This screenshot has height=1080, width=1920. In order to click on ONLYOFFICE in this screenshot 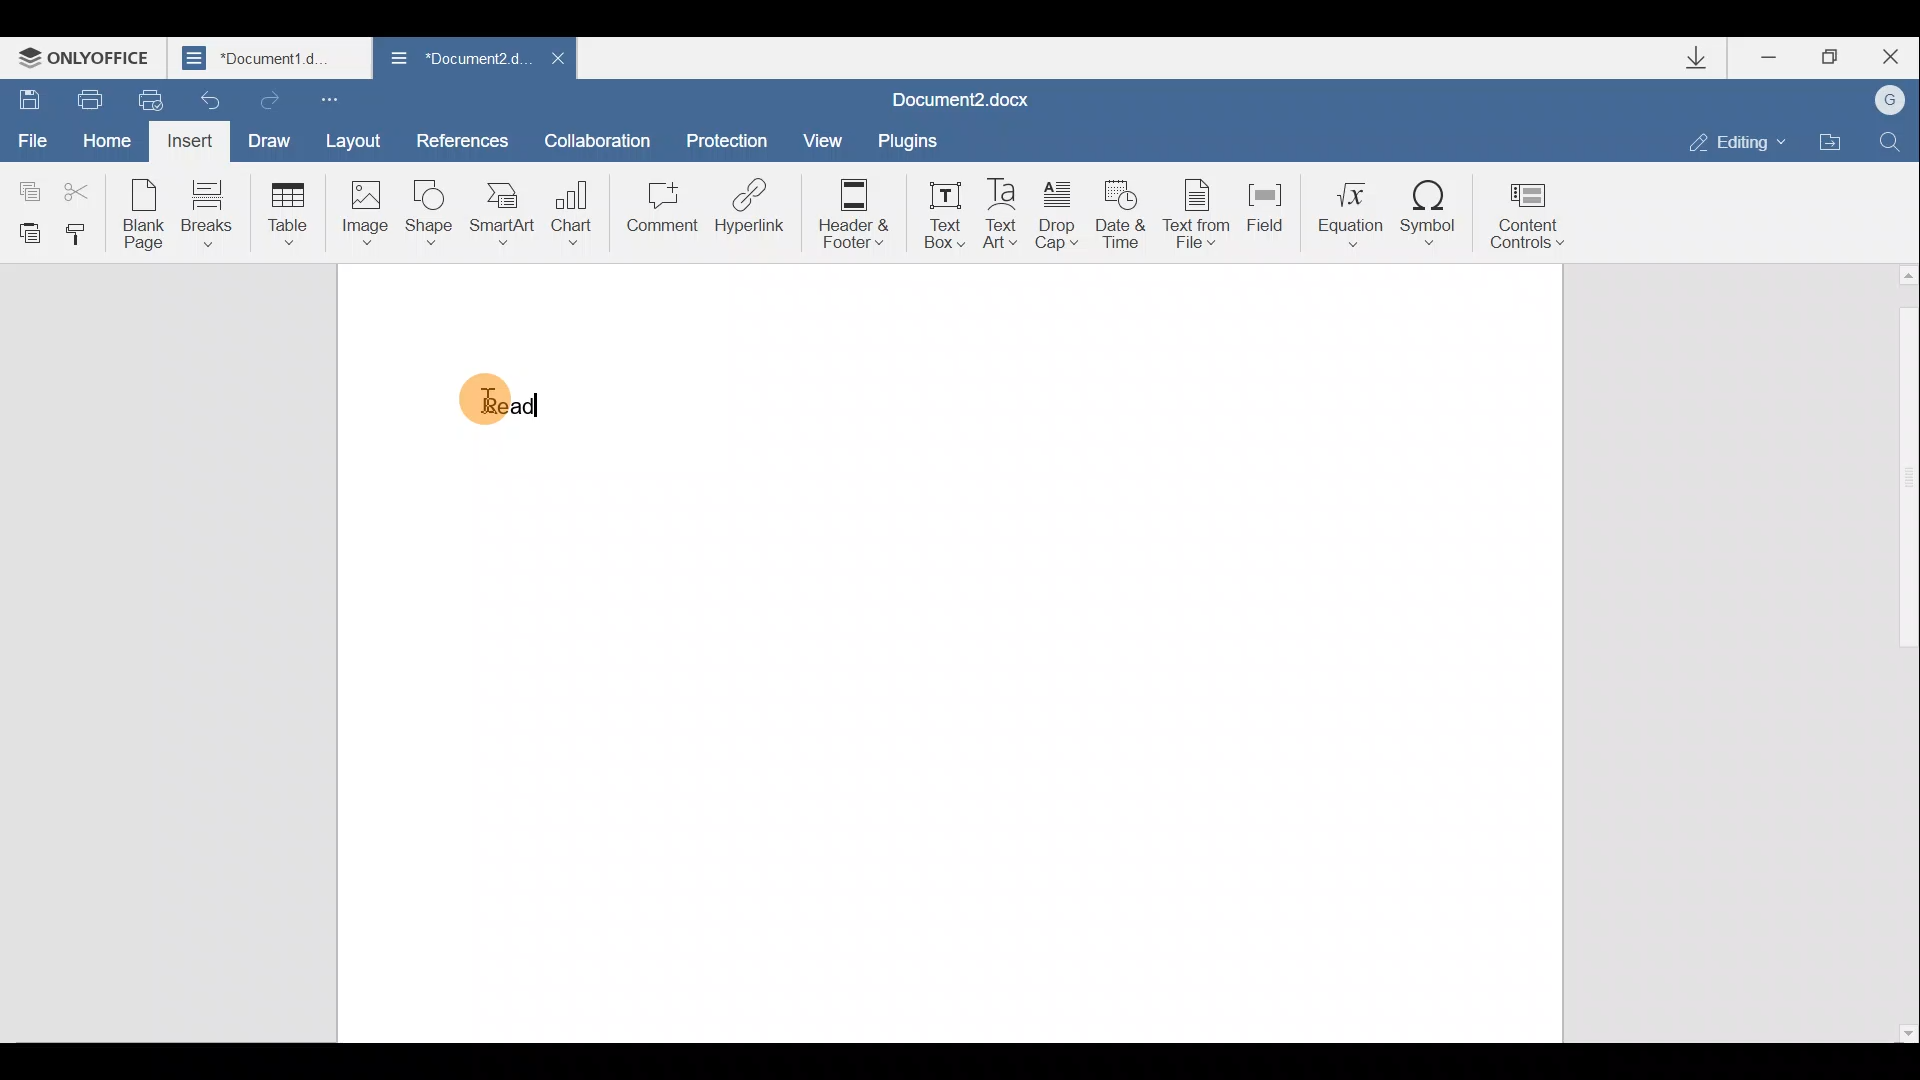, I will do `click(88, 60)`.